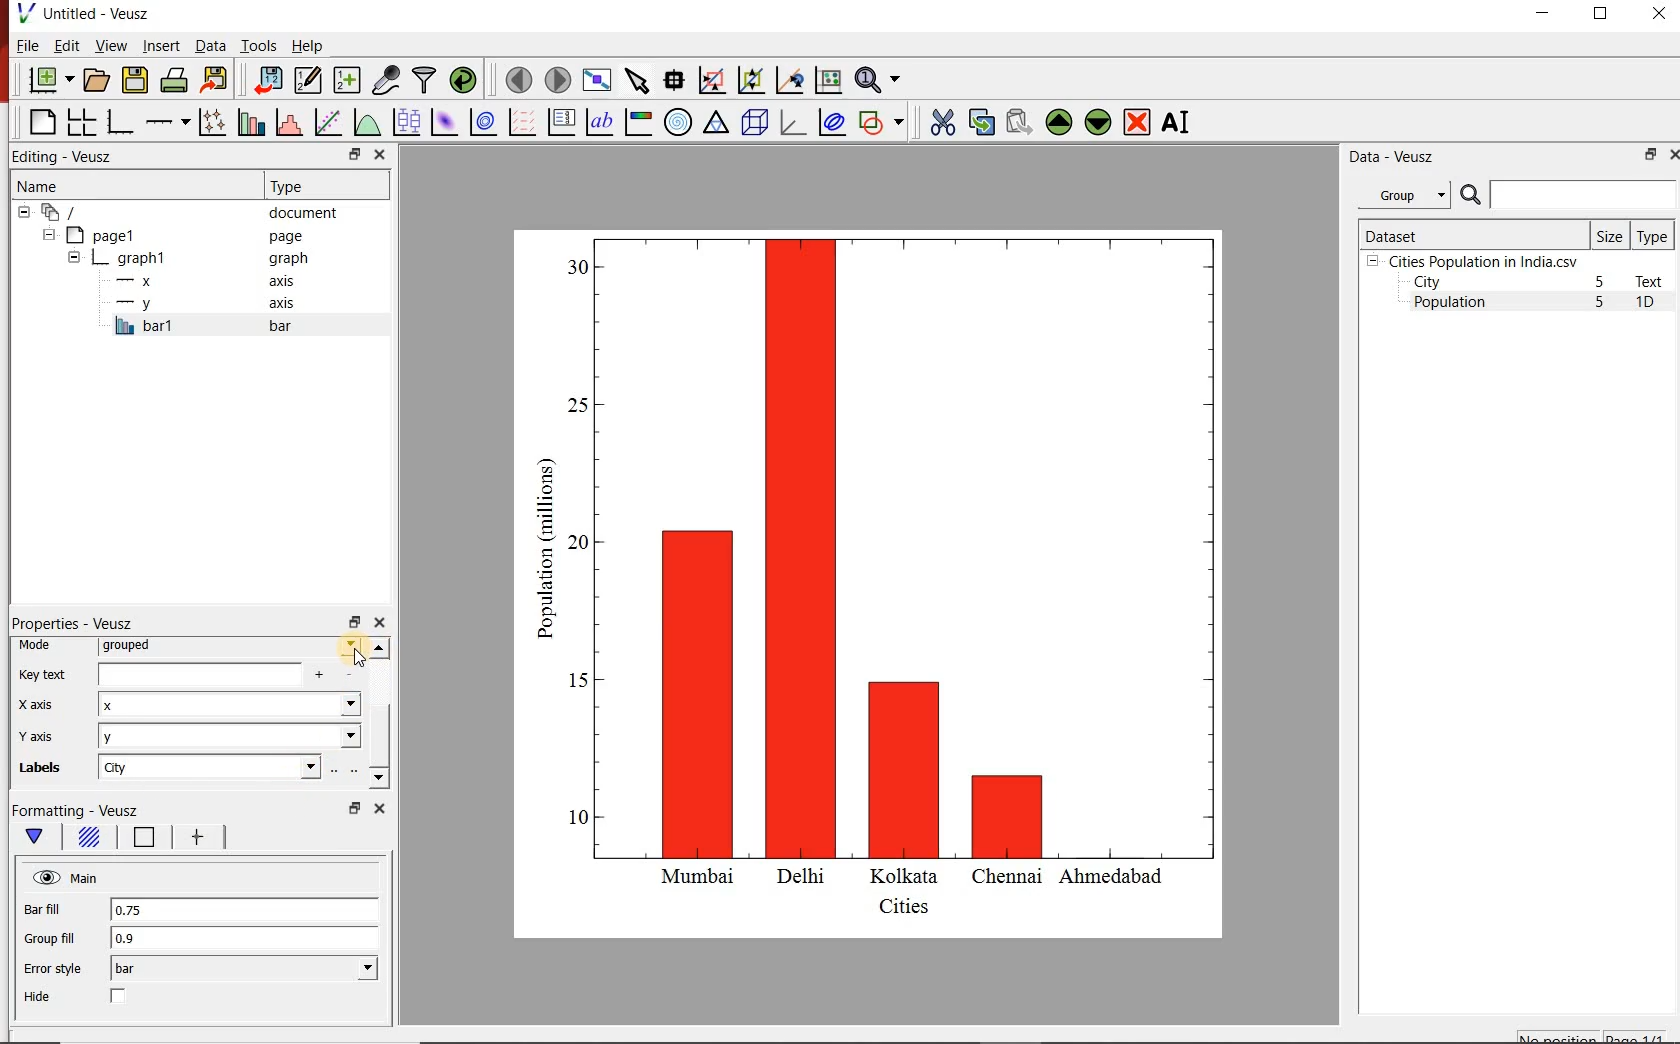 This screenshot has width=1680, height=1044. I want to click on plot bar charts, so click(248, 122).